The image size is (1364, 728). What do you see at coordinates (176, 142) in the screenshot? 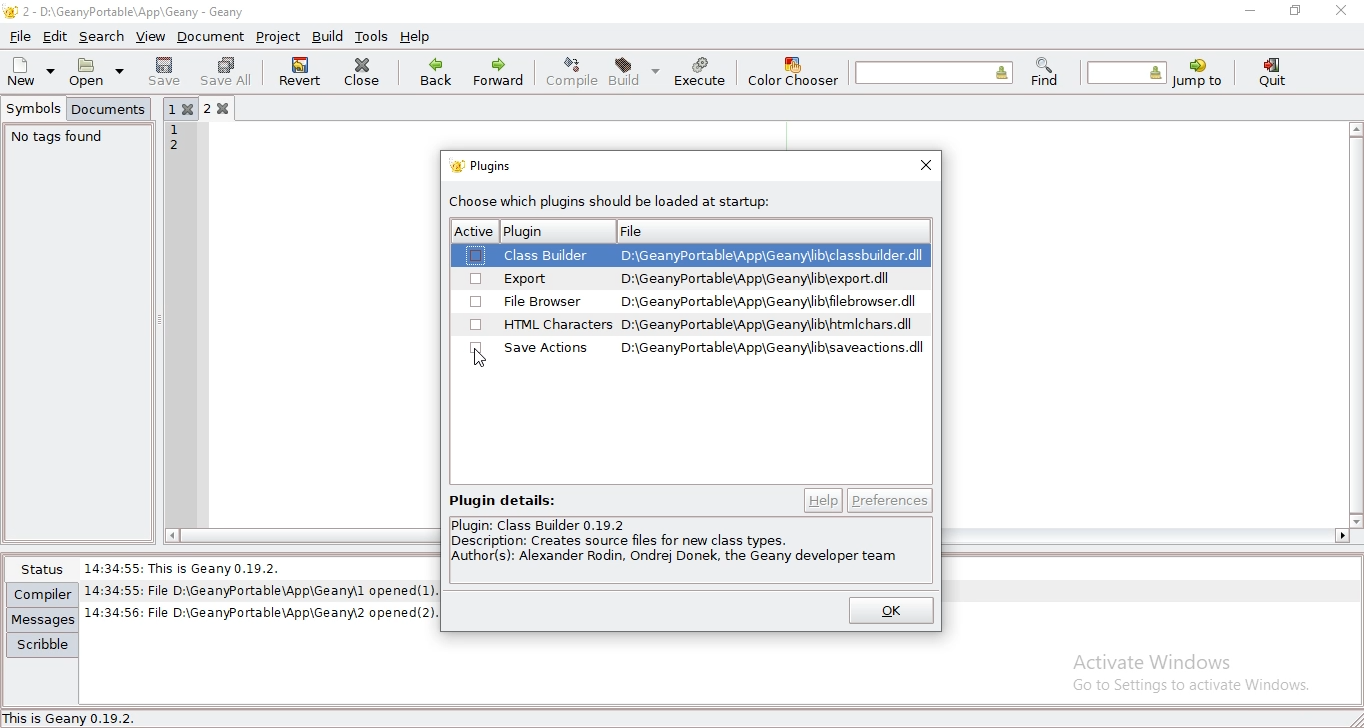
I see `12` at bounding box center [176, 142].